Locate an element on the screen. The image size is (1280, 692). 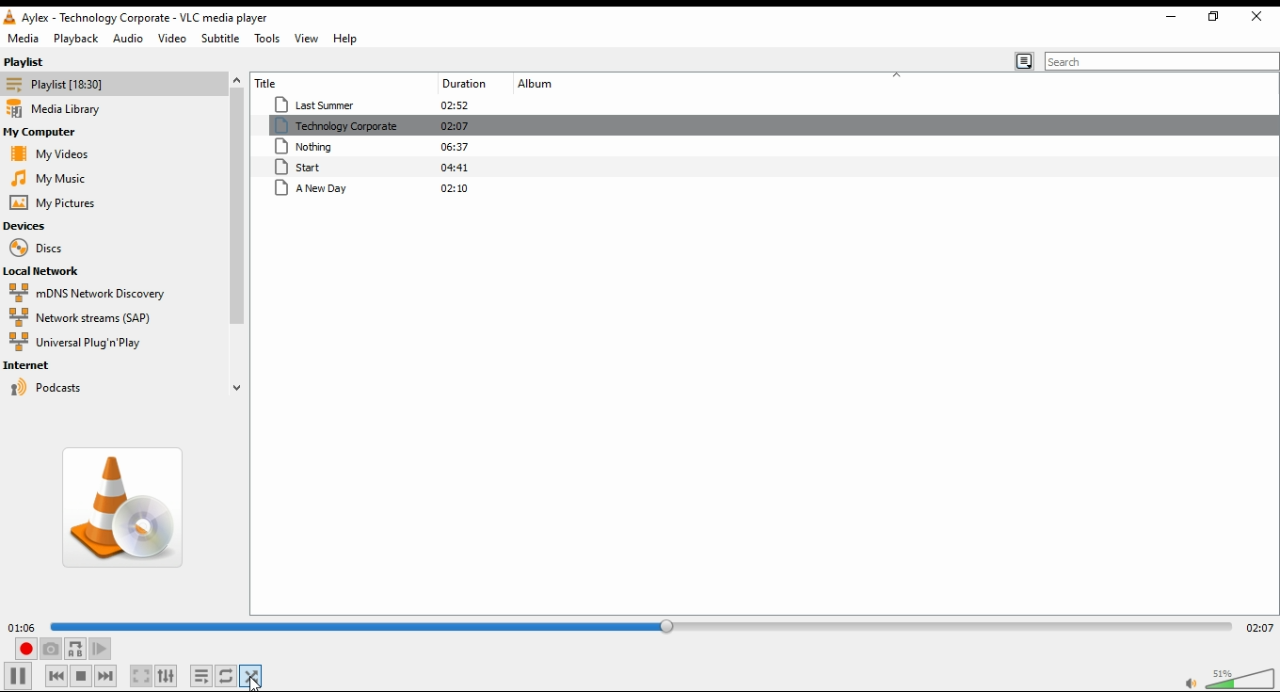
search bar is located at coordinates (1161, 61).